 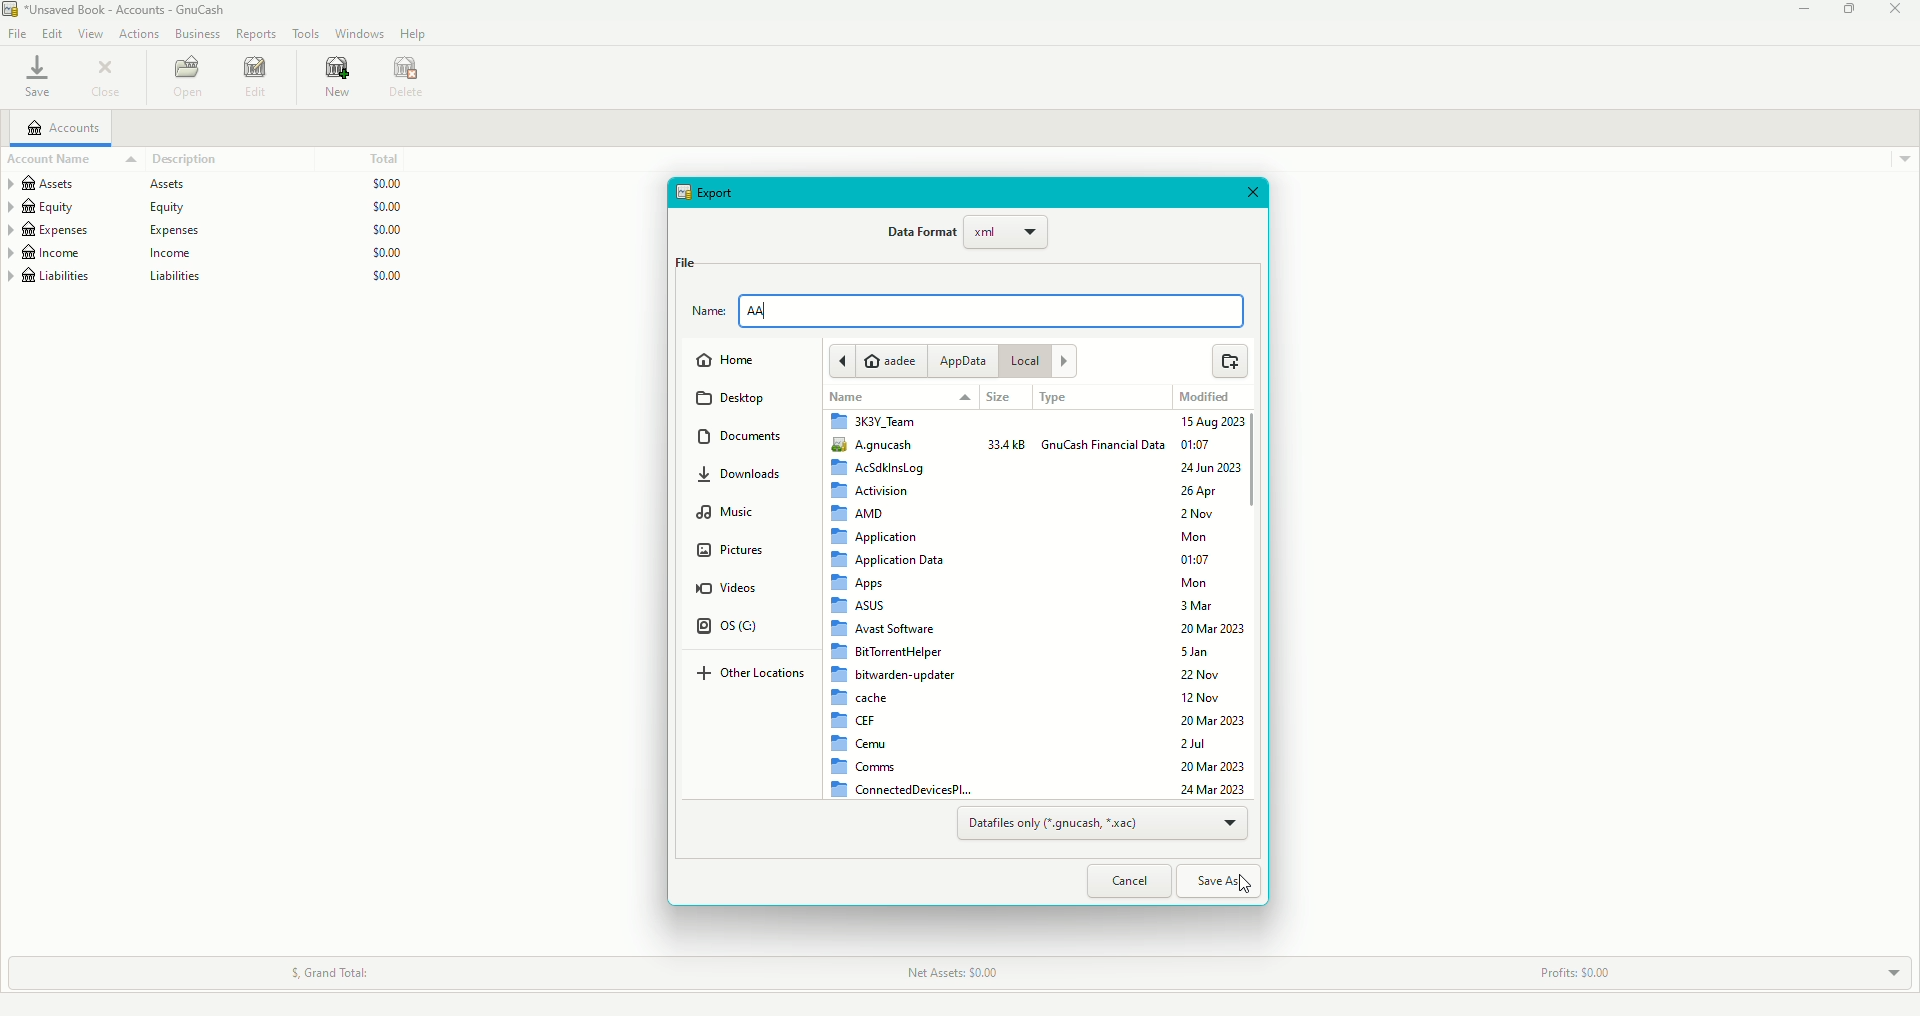 What do you see at coordinates (998, 398) in the screenshot?
I see `Size` at bounding box center [998, 398].